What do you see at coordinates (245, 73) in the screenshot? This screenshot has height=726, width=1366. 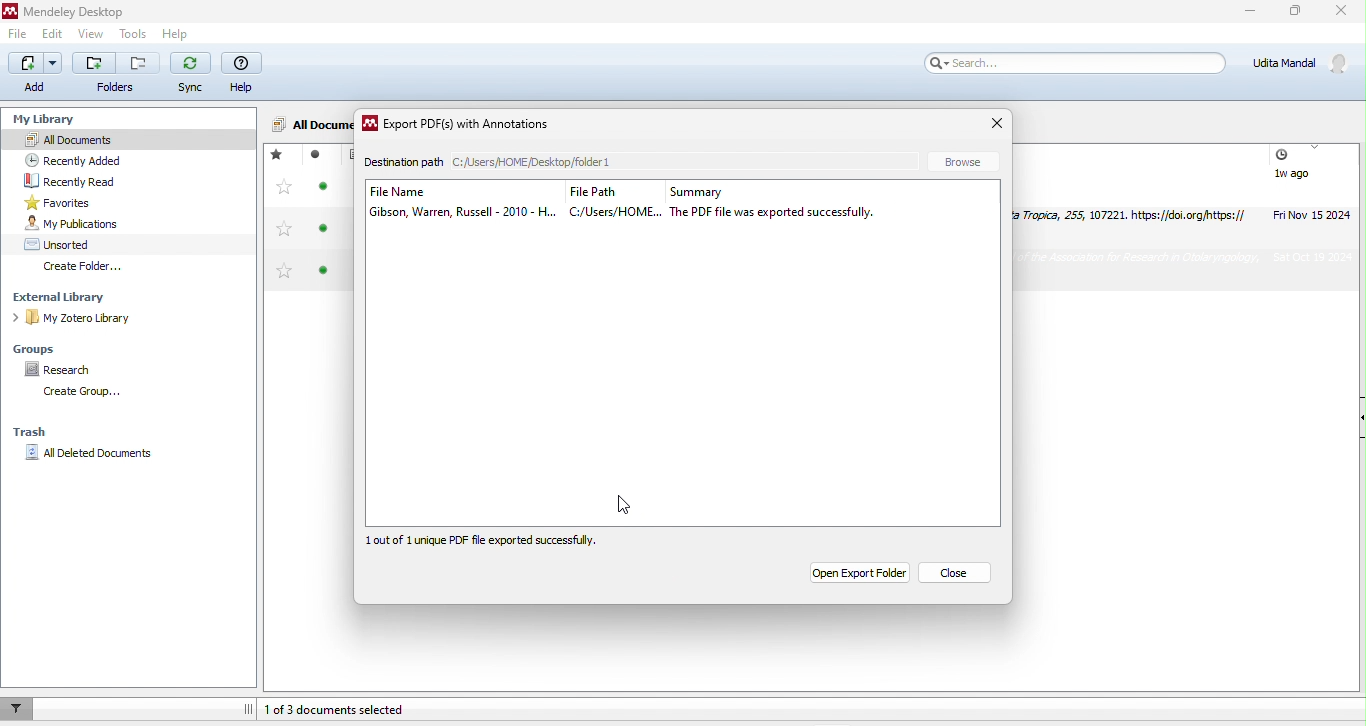 I see `help` at bounding box center [245, 73].